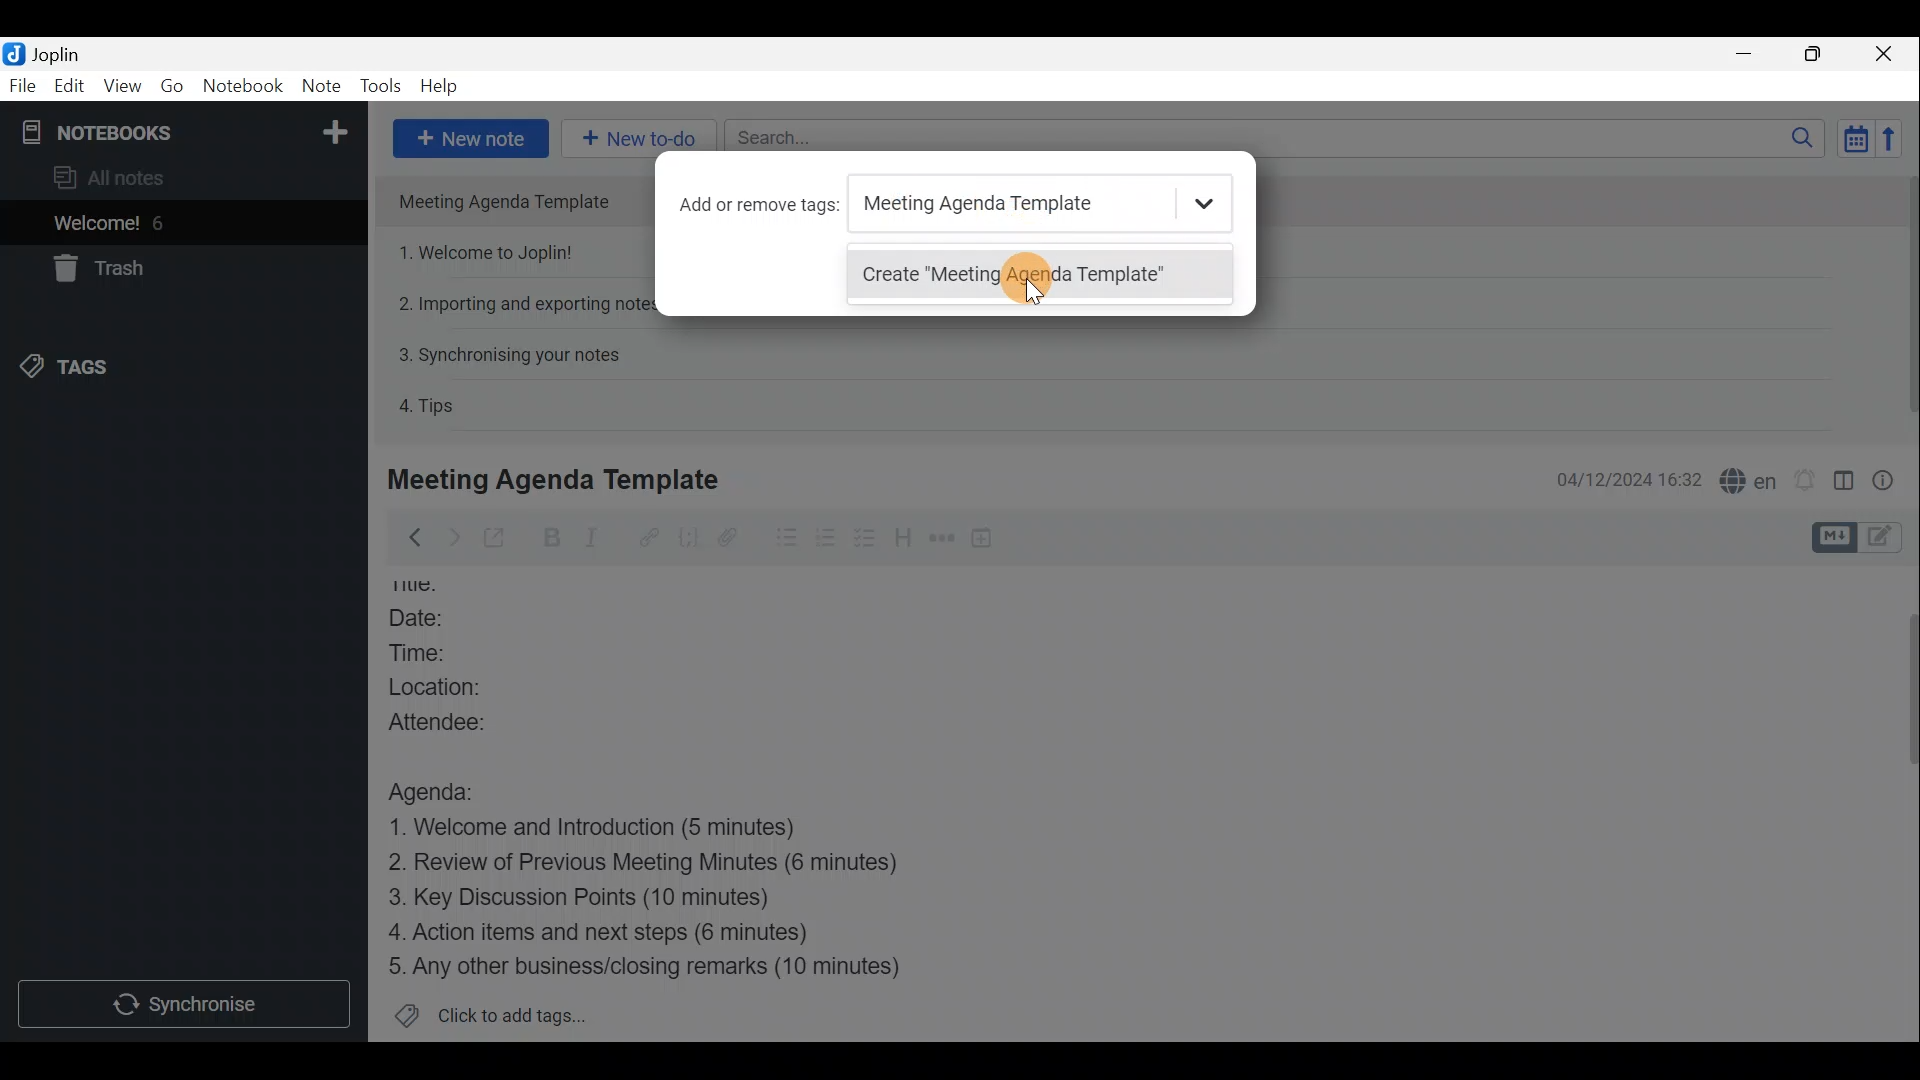 The width and height of the screenshot is (1920, 1080). Describe the element at coordinates (171, 85) in the screenshot. I see `Go` at that location.